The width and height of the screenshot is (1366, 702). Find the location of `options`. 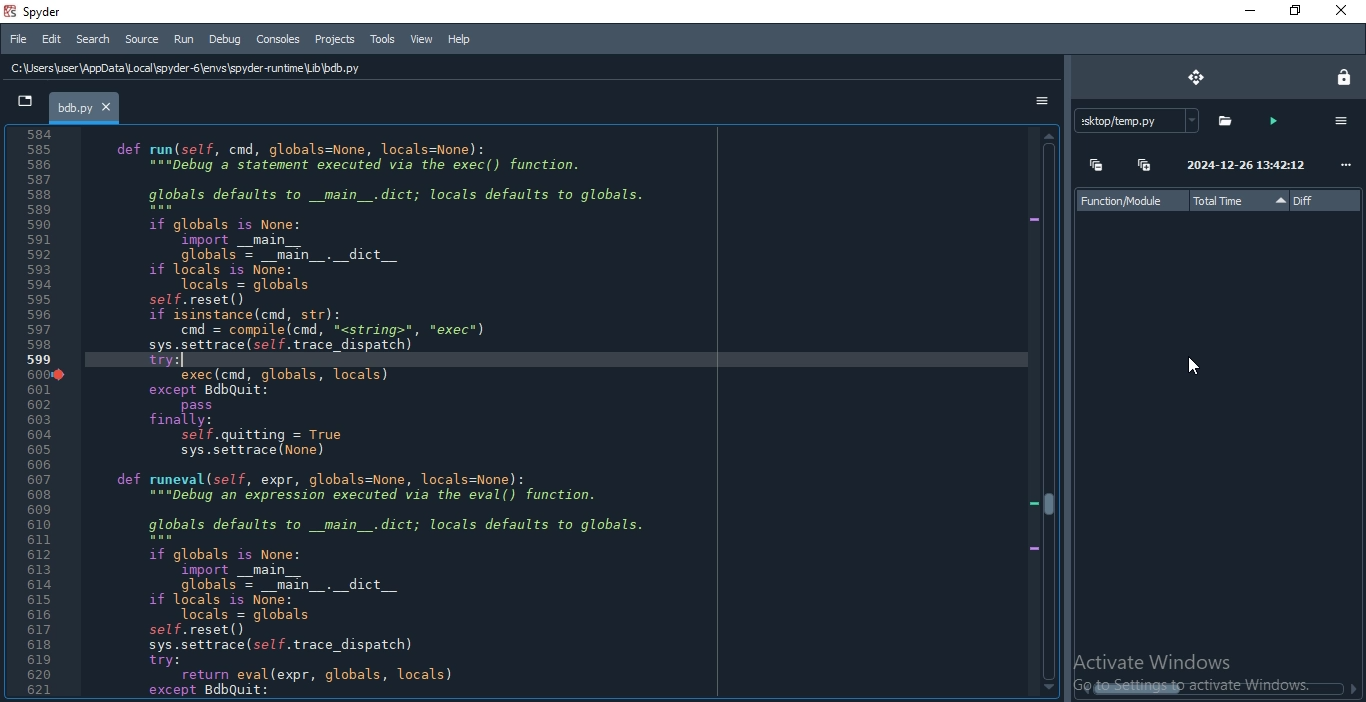

options is located at coordinates (1348, 166).